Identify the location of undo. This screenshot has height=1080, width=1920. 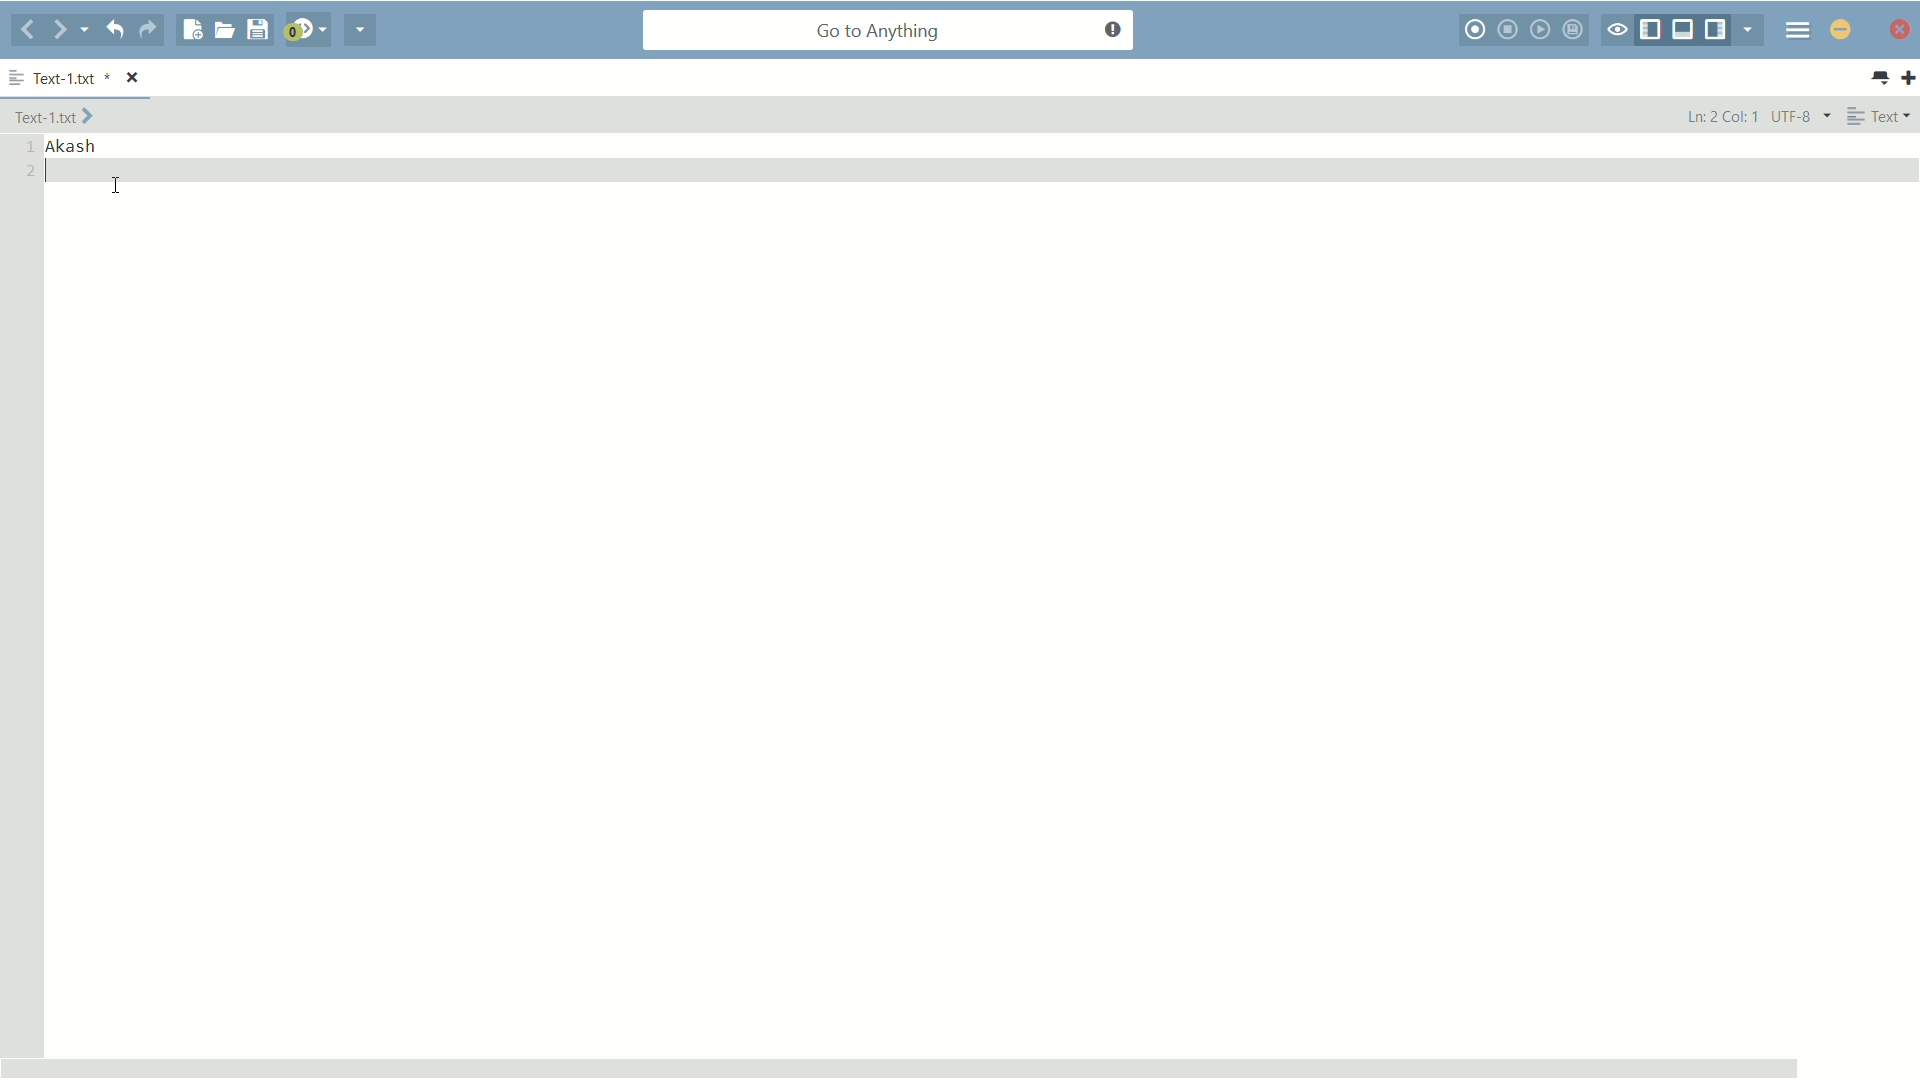
(115, 31).